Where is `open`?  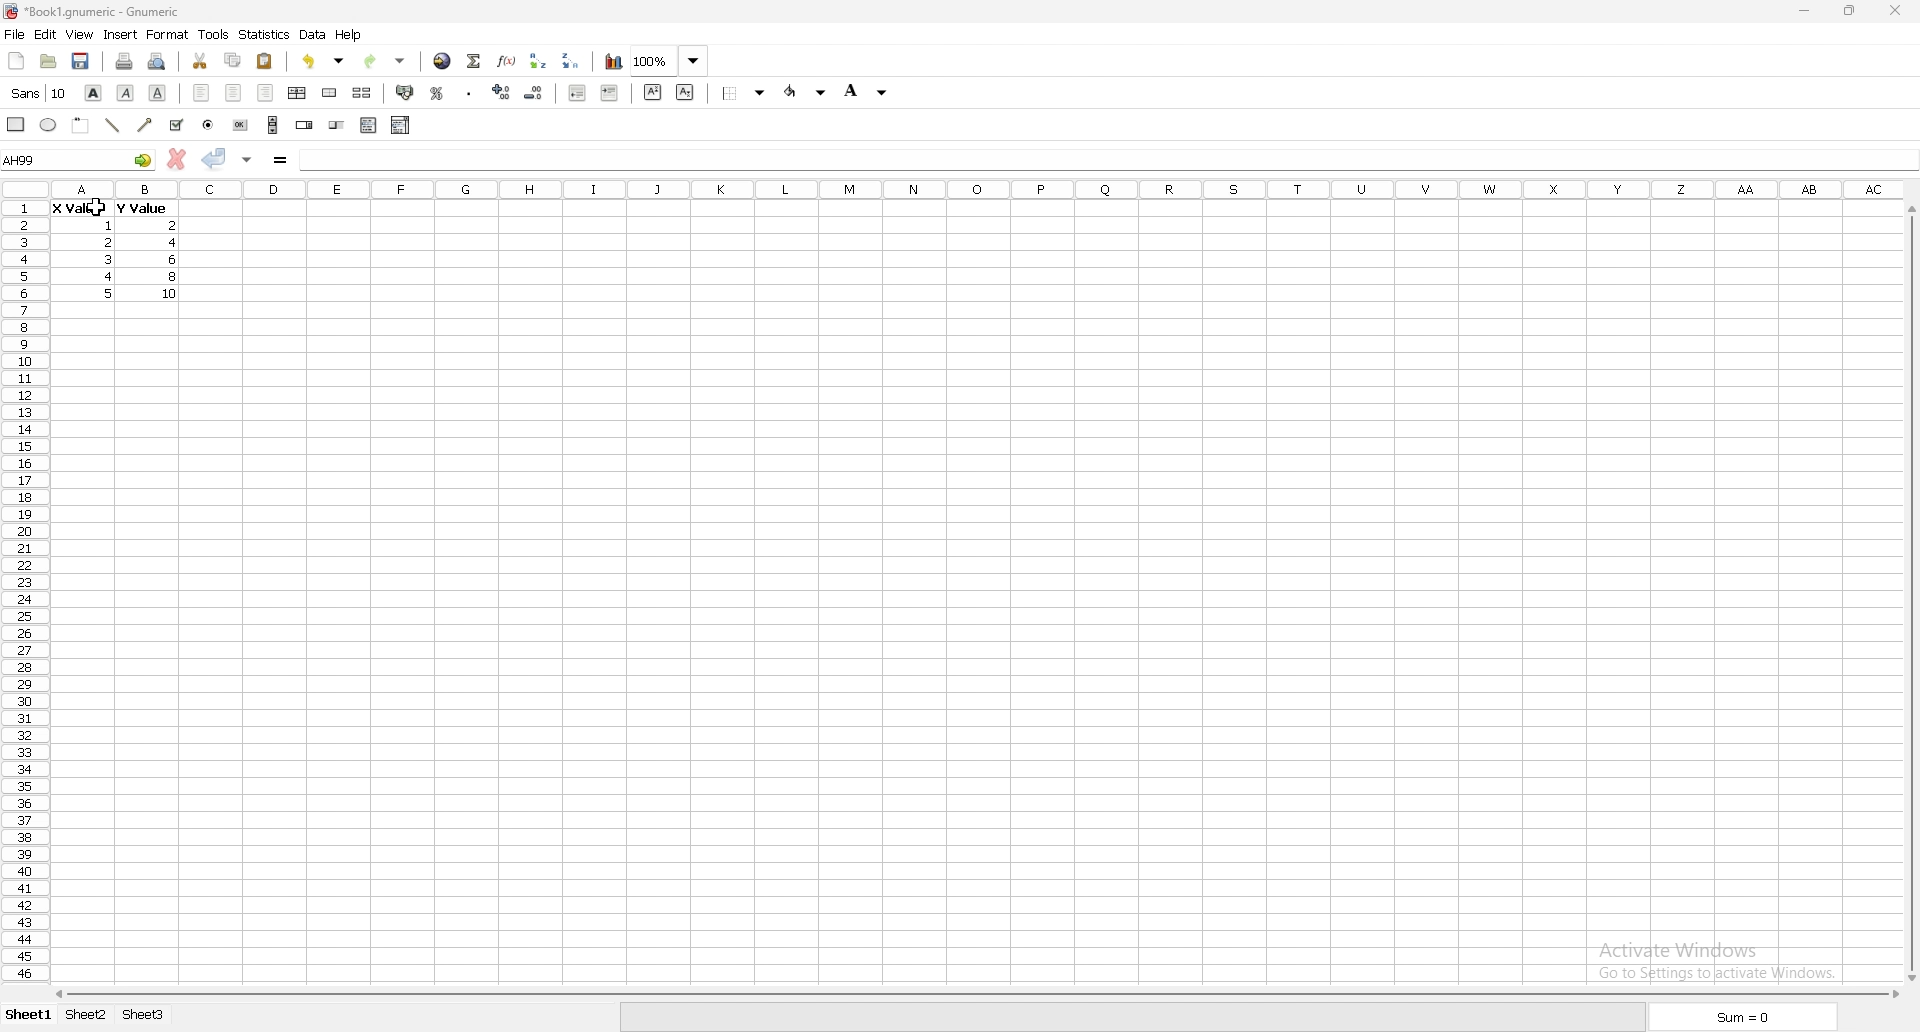 open is located at coordinates (48, 61).